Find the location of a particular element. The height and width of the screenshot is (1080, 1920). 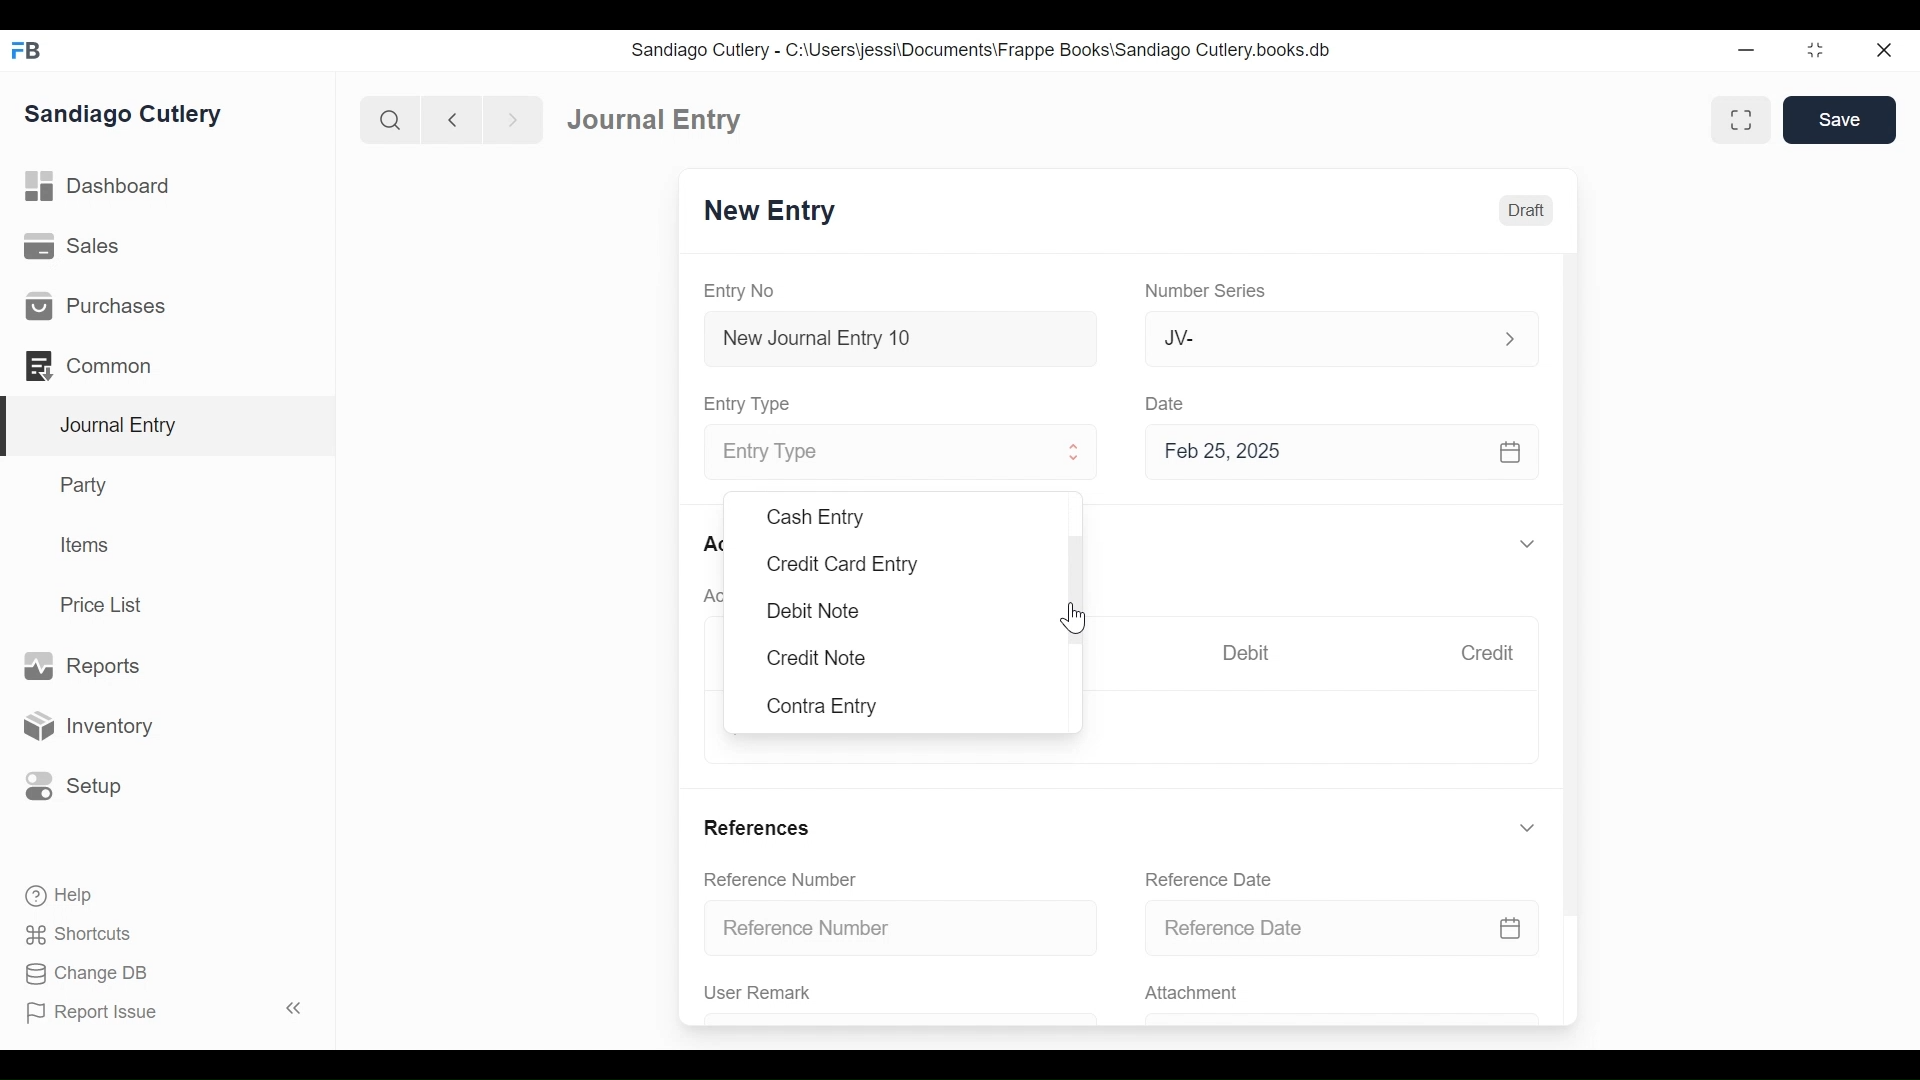

Minimize is located at coordinates (1749, 51).